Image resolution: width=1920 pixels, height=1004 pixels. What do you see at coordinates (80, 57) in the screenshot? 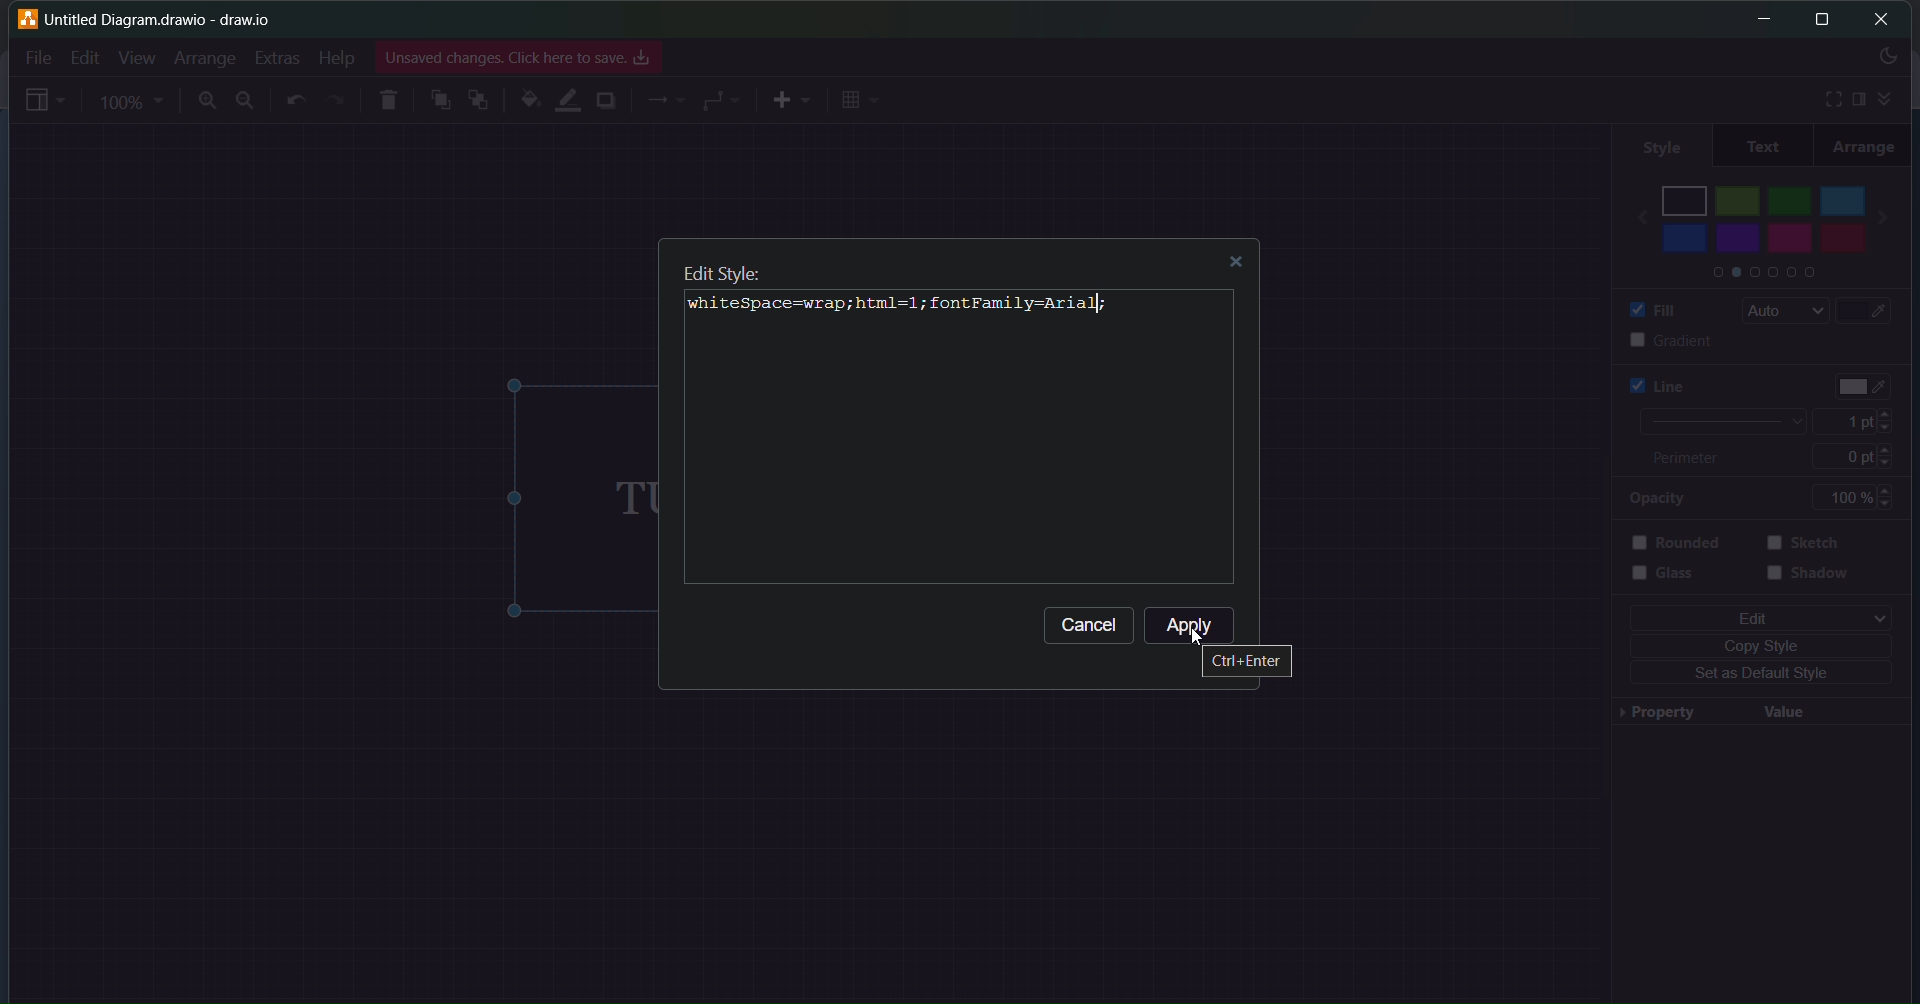
I see `Edit` at bounding box center [80, 57].